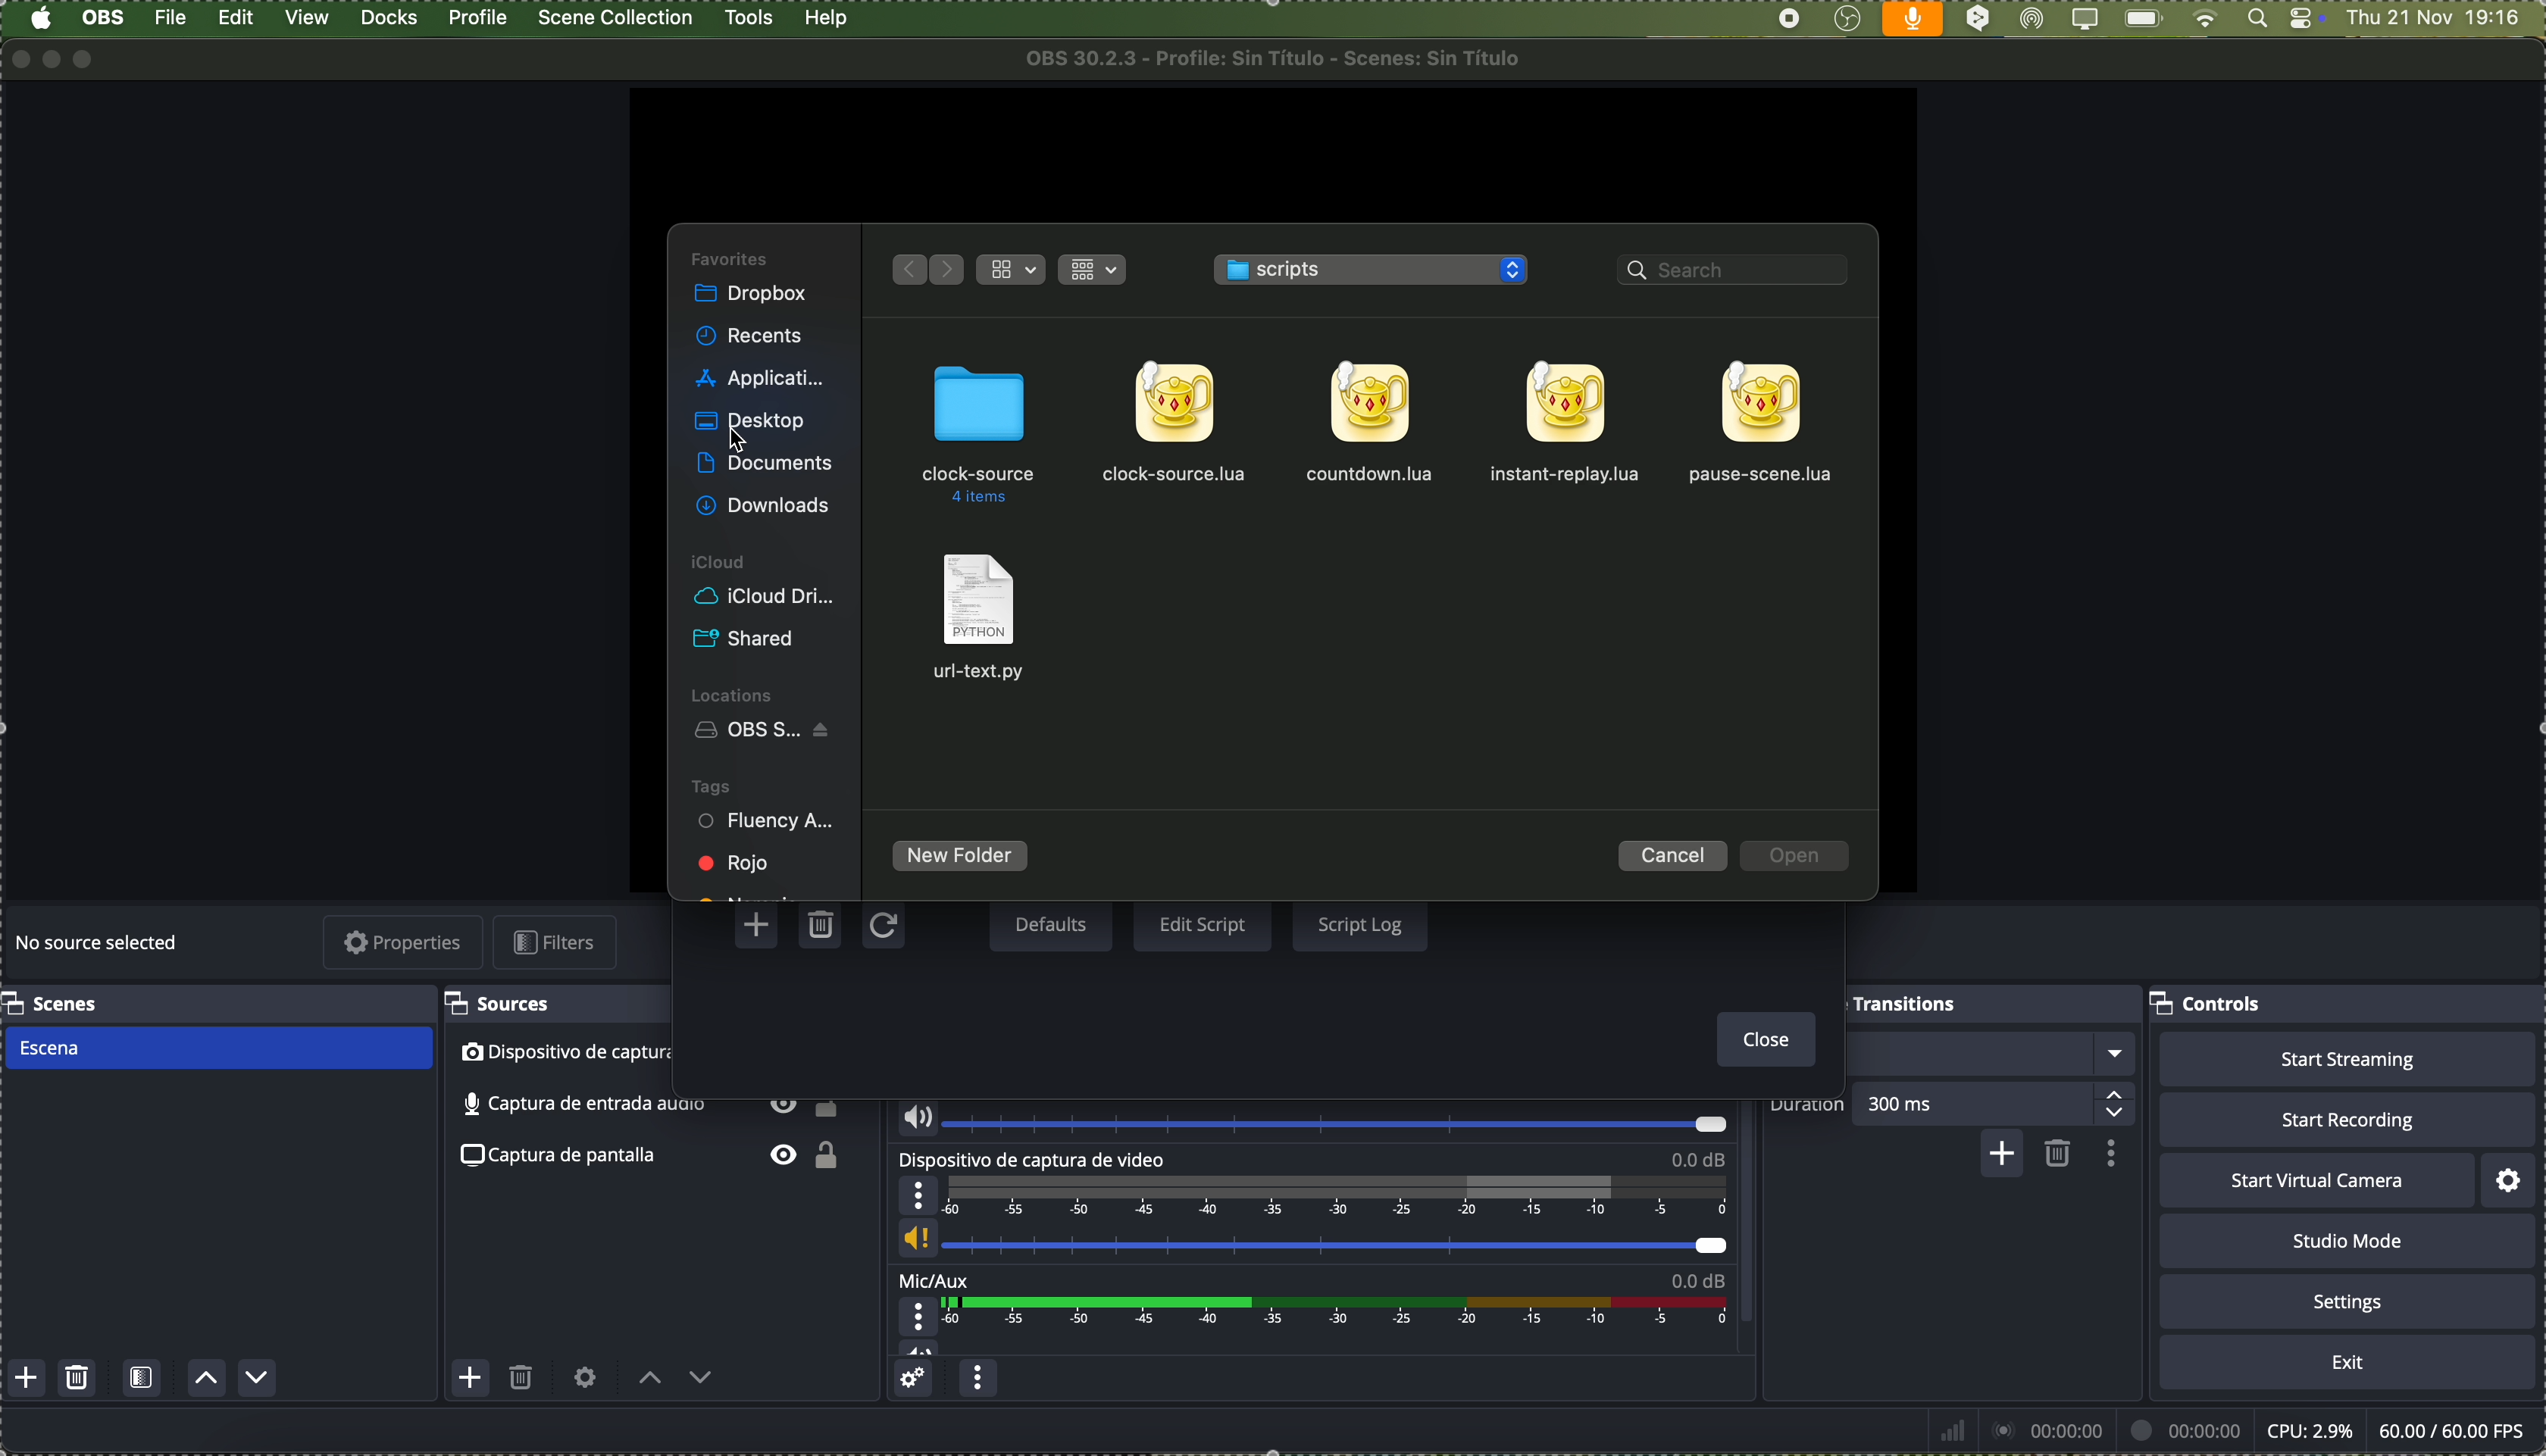 Image resolution: width=2546 pixels, height=1456 pixels. Describe the element at coordinates (1789, 19) in the screenshot. I see `stop recording` at that location.